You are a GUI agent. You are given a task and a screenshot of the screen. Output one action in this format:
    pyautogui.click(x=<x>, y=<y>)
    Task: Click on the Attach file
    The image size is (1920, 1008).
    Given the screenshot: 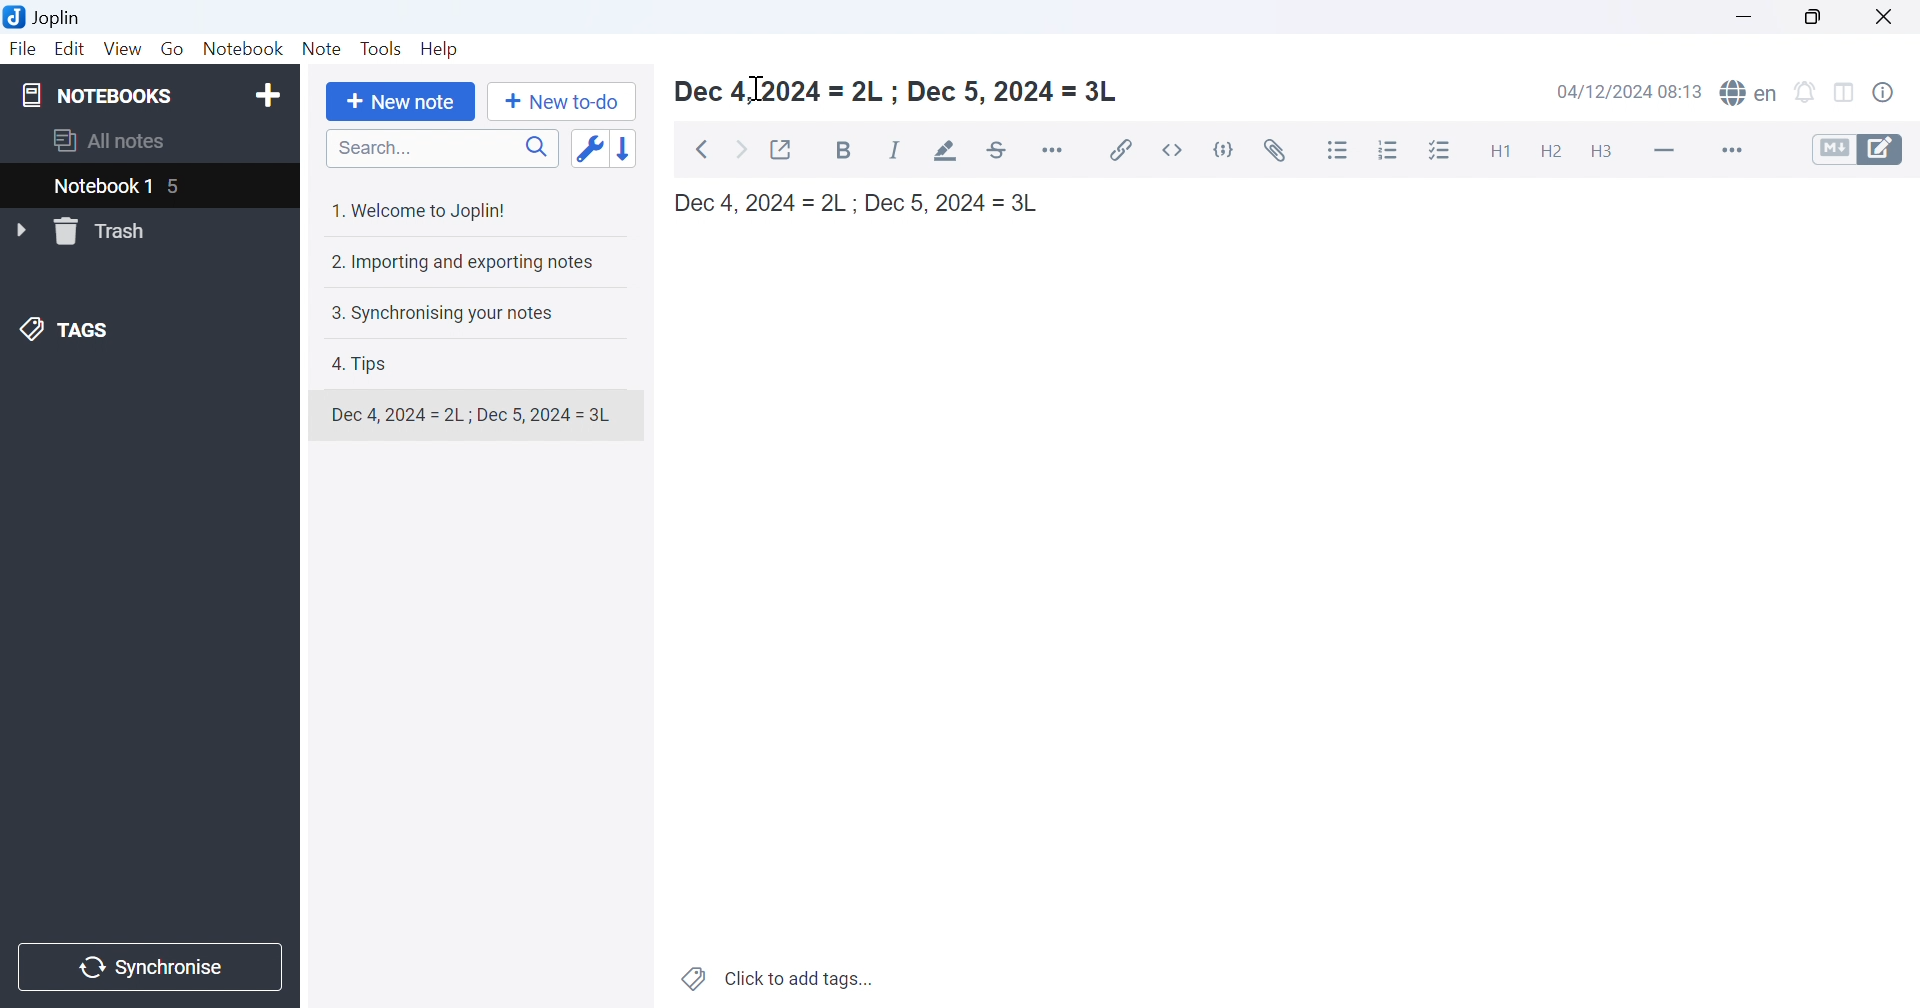 What is the action you would take?
    pyautogui.click(x=1276, y=150)
    